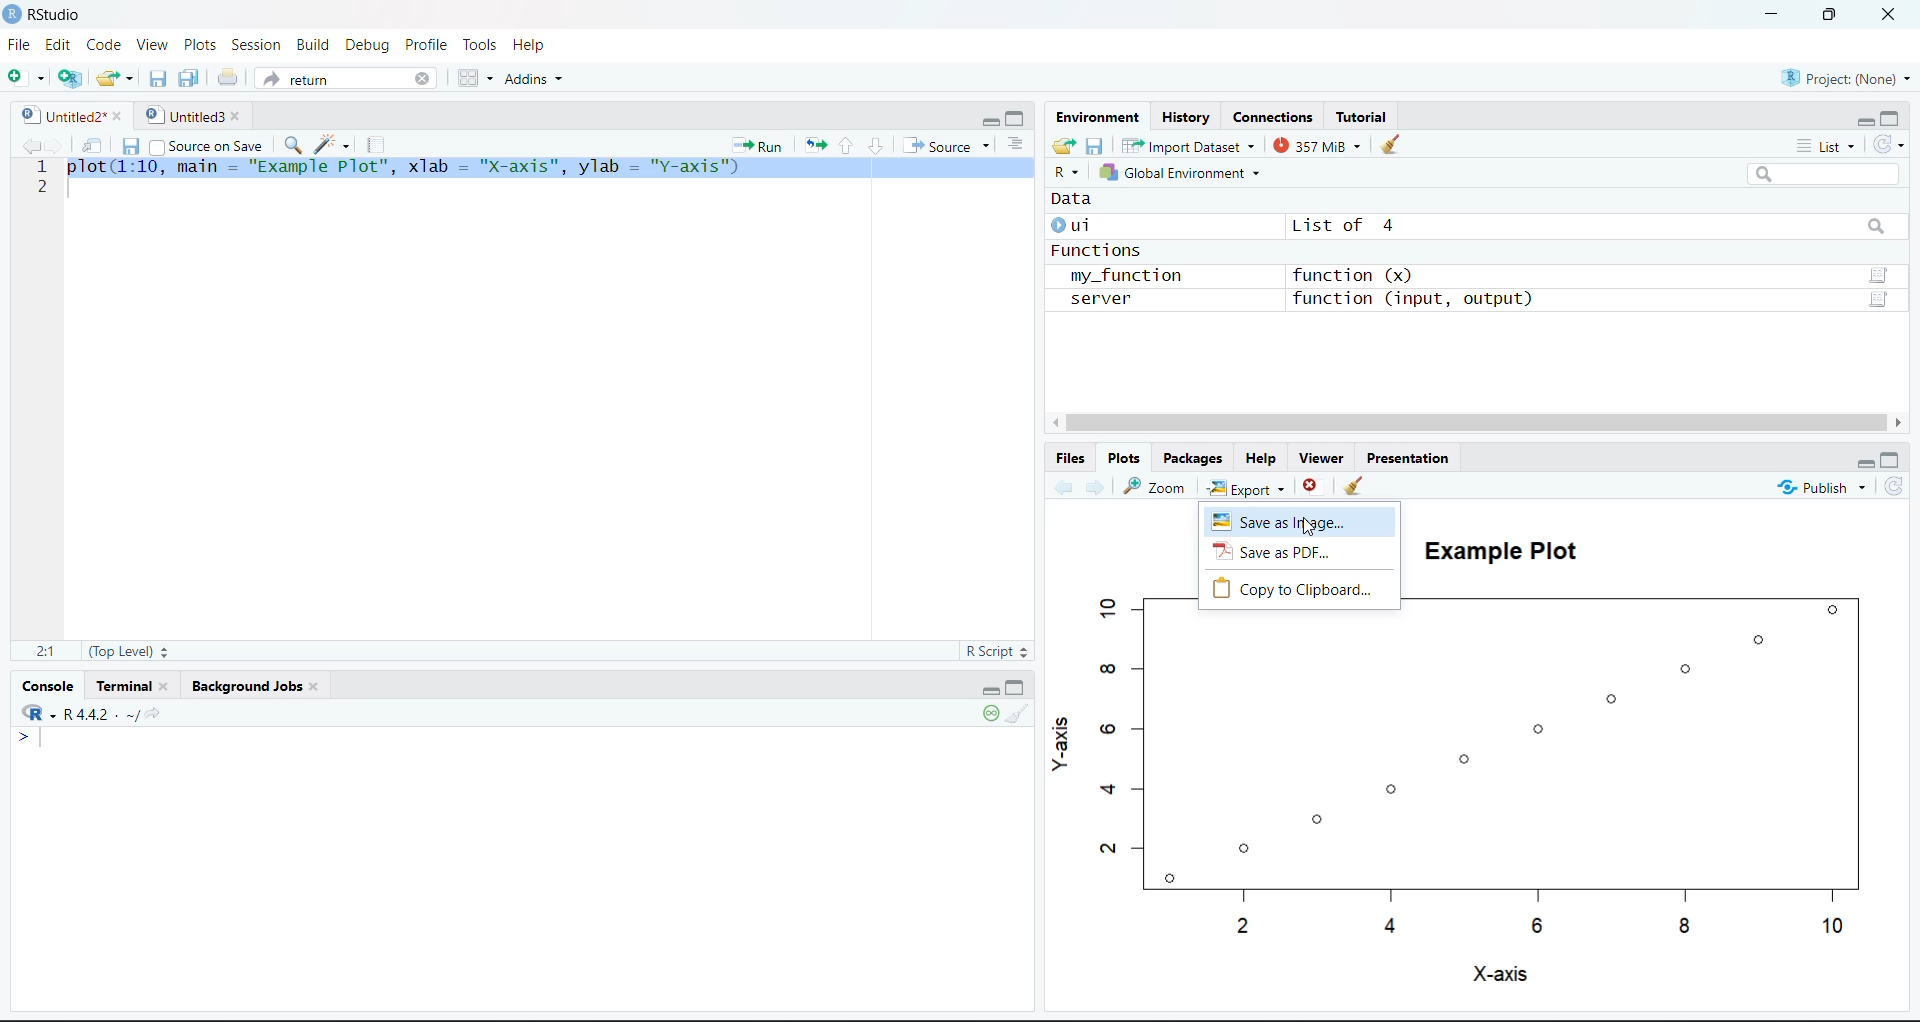 Image resolution: width=1920 pixels, height=1022 pixels. I want to click on Viewer, so click(1321, 458).